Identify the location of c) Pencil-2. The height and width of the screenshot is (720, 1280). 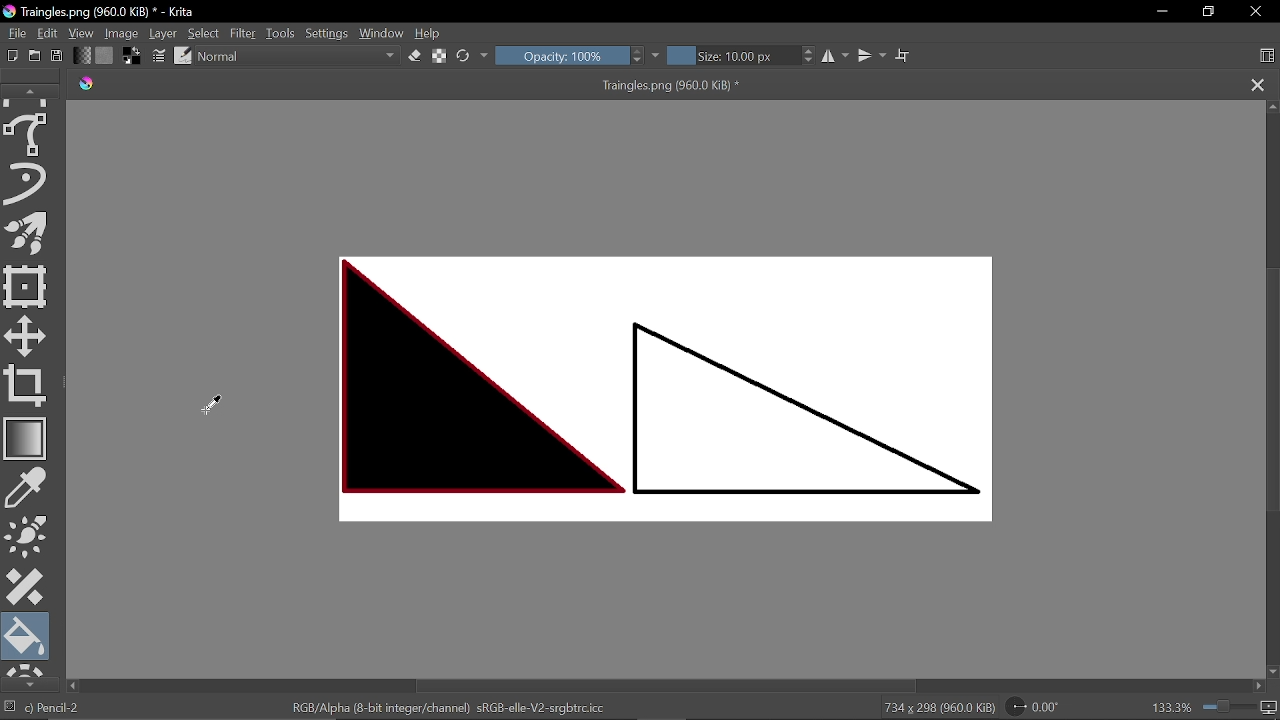
(53, 708).